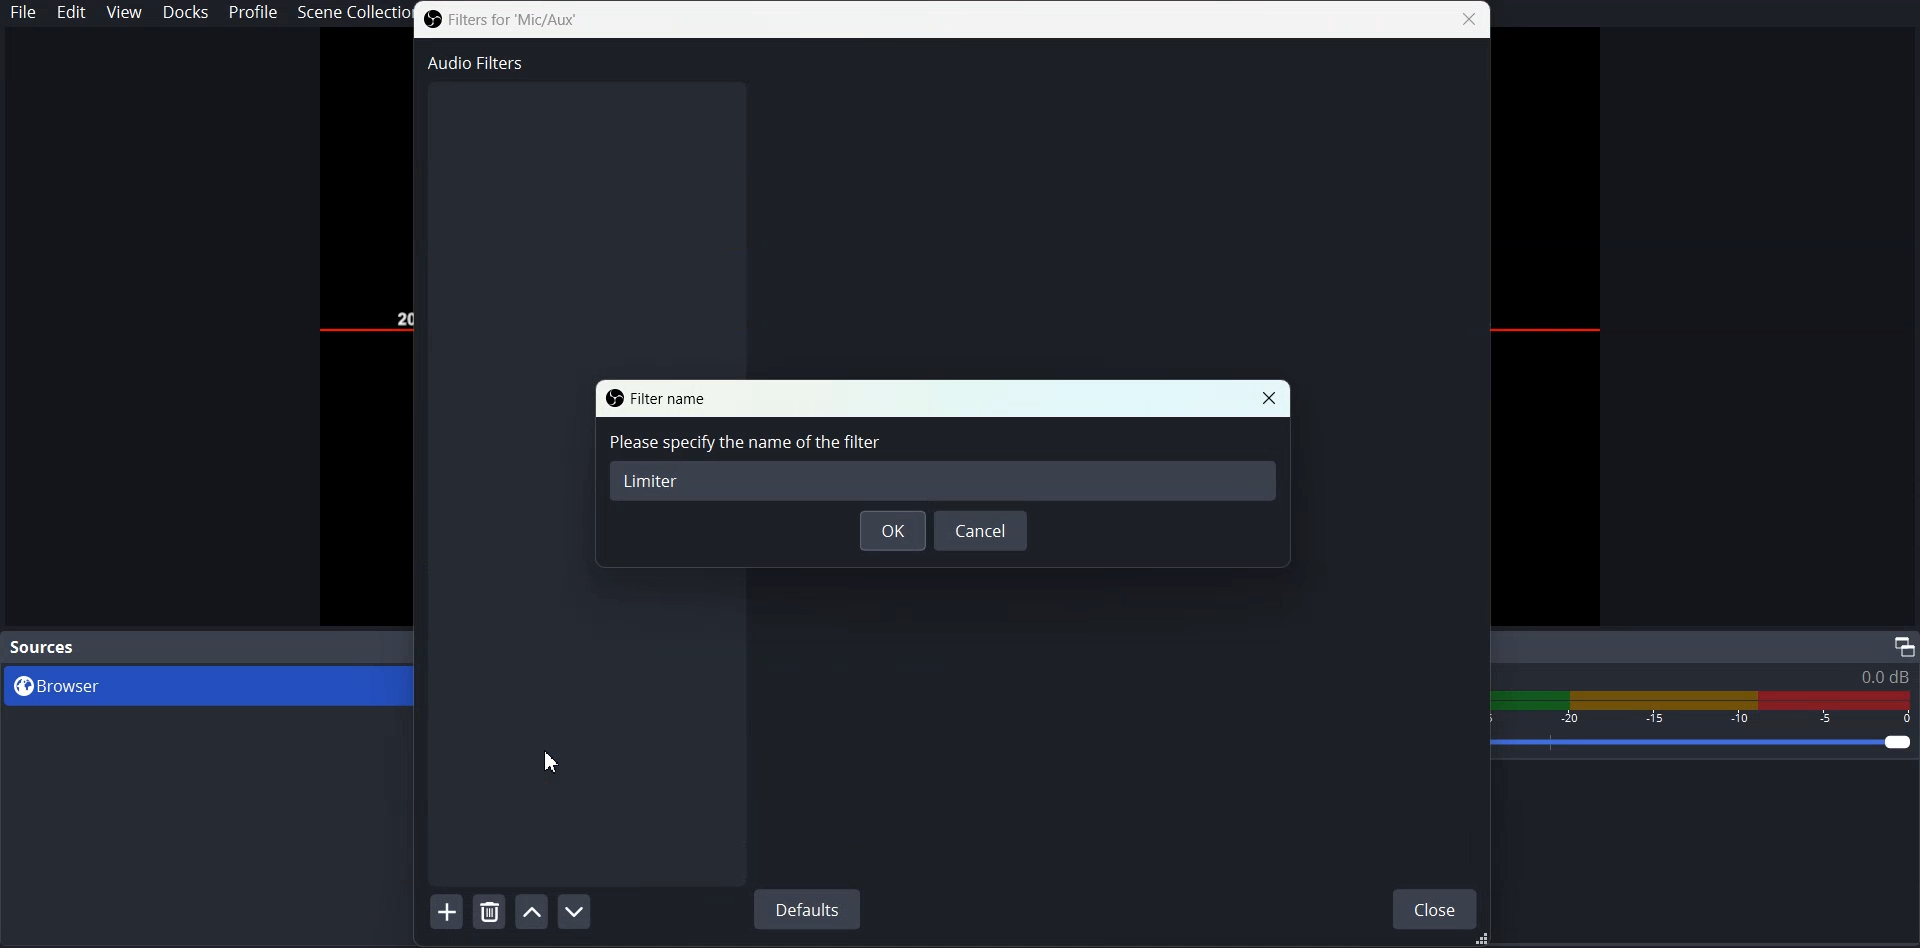 Image resolution: width=1920 pixels, height=948 pixels. I want to click on Audio Filters, so click(473, 62).